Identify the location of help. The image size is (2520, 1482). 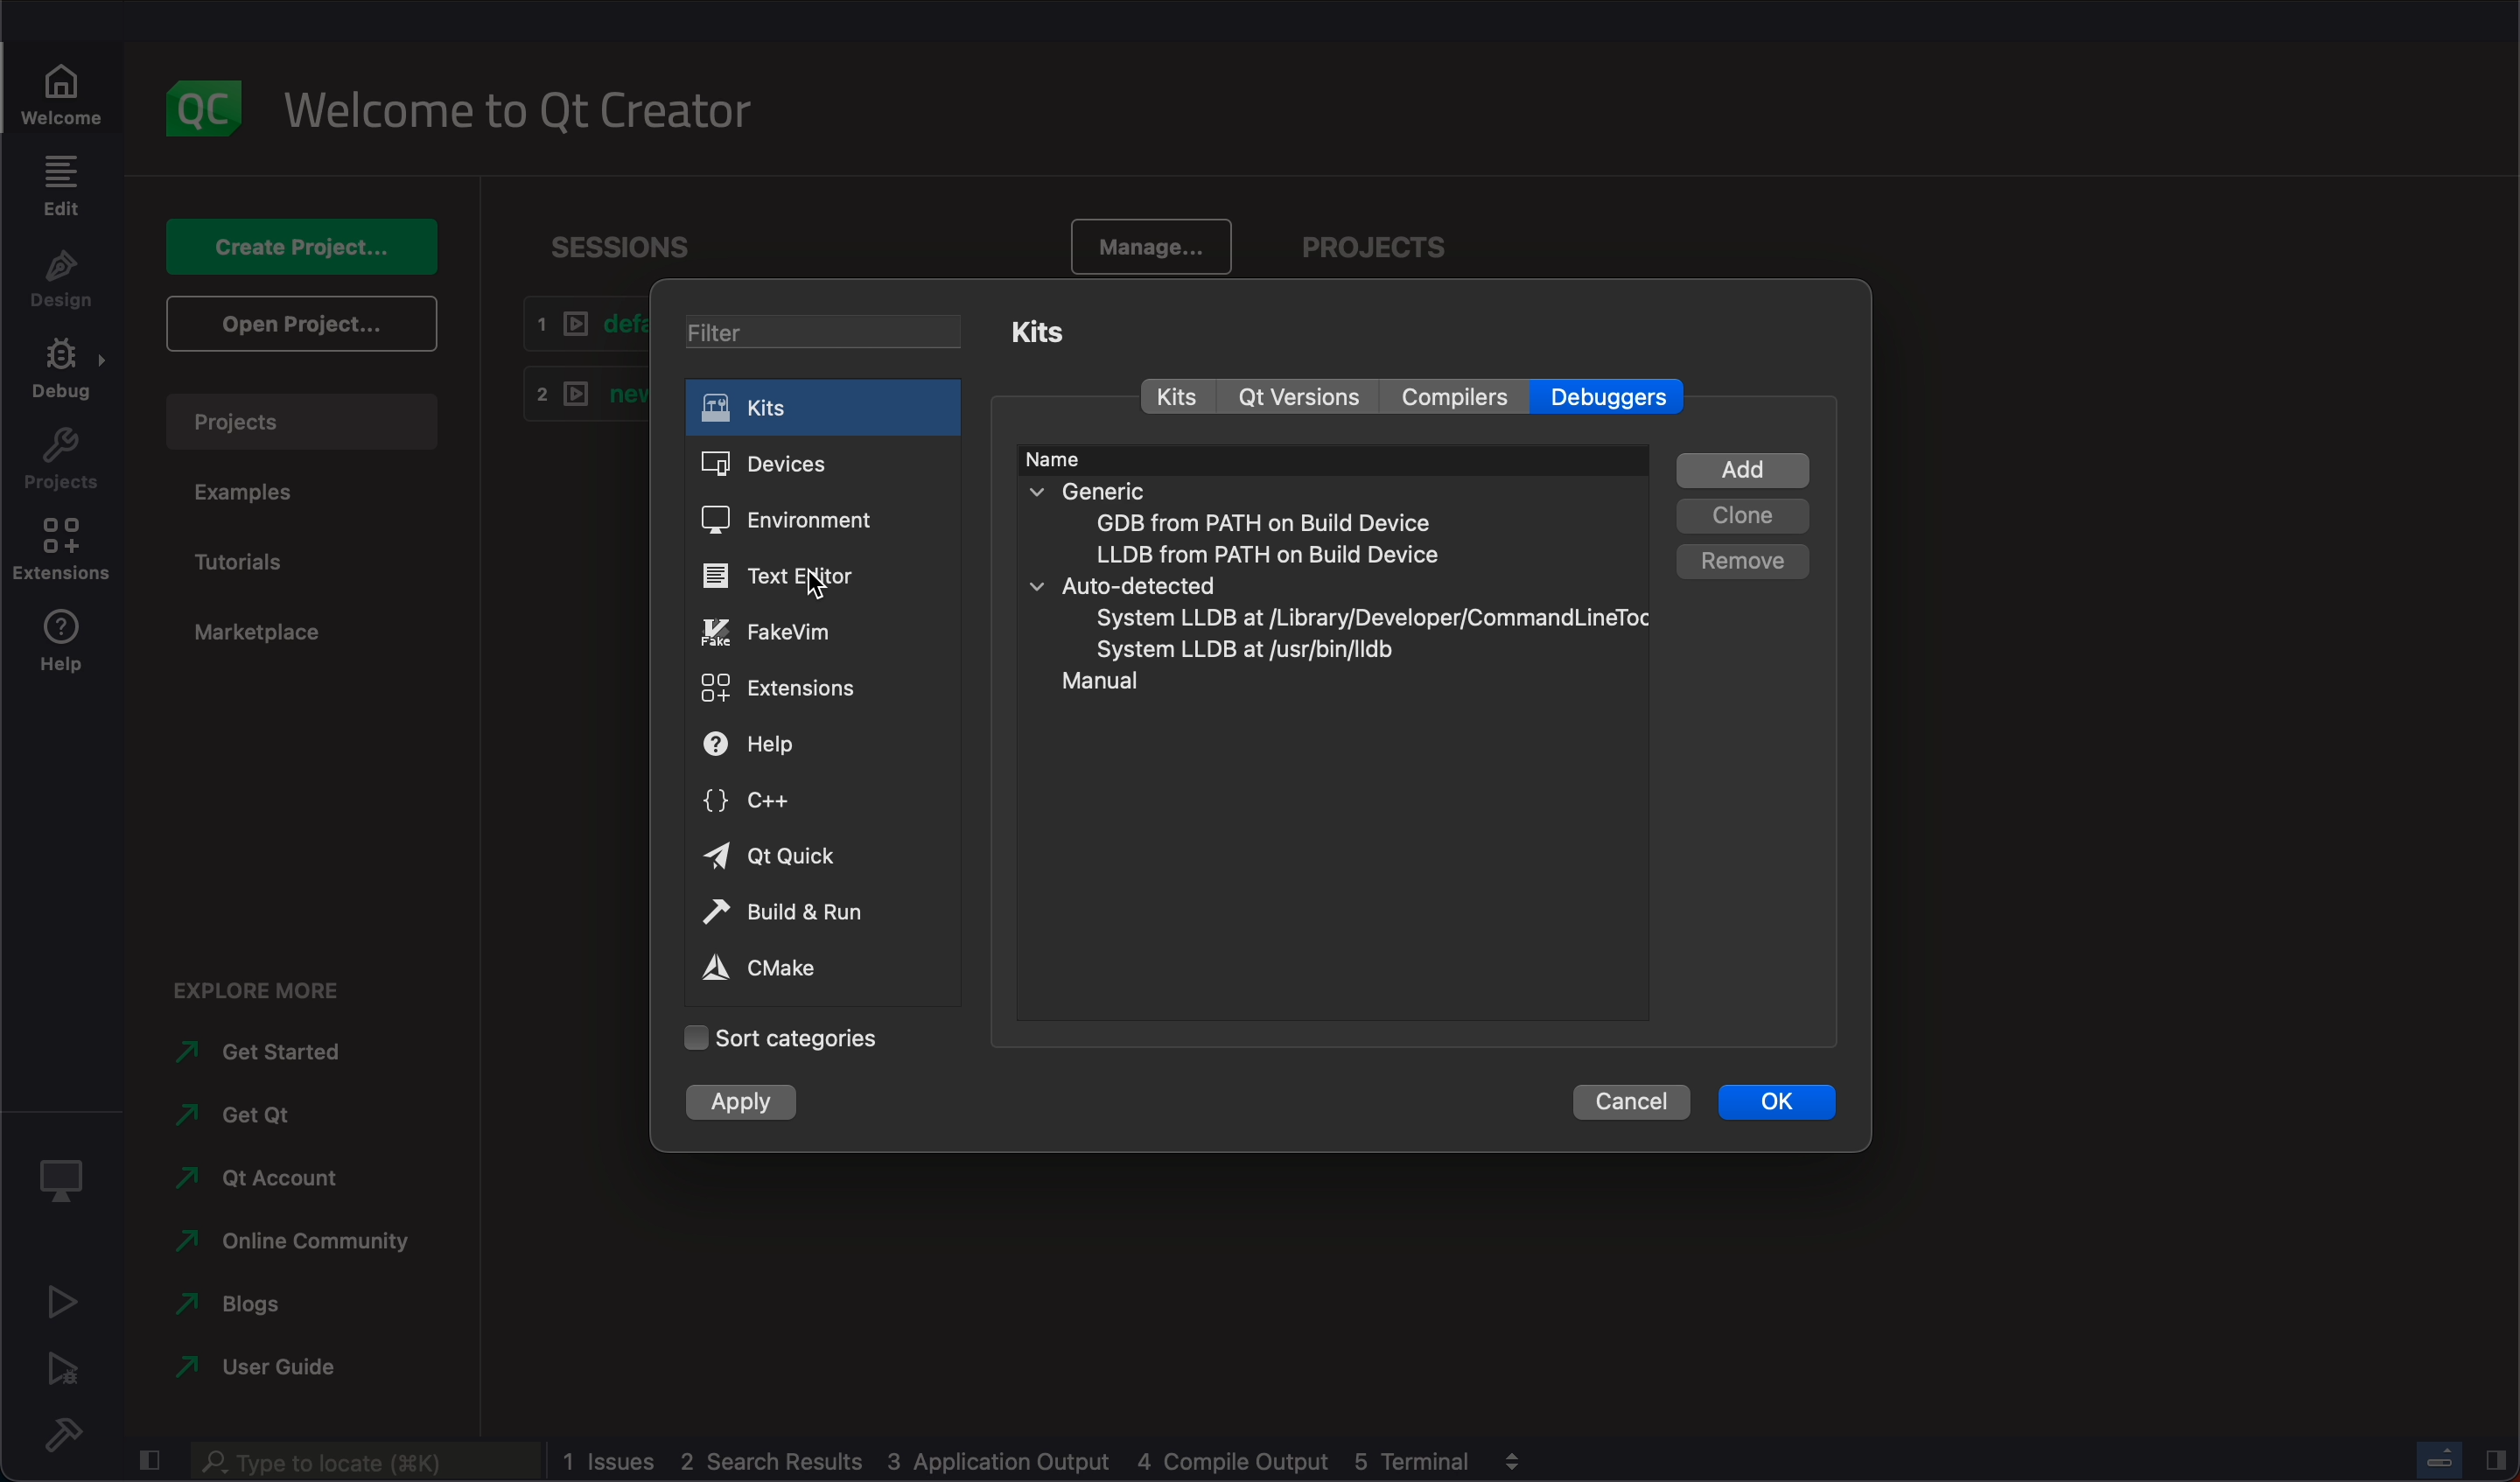
(68, 651).